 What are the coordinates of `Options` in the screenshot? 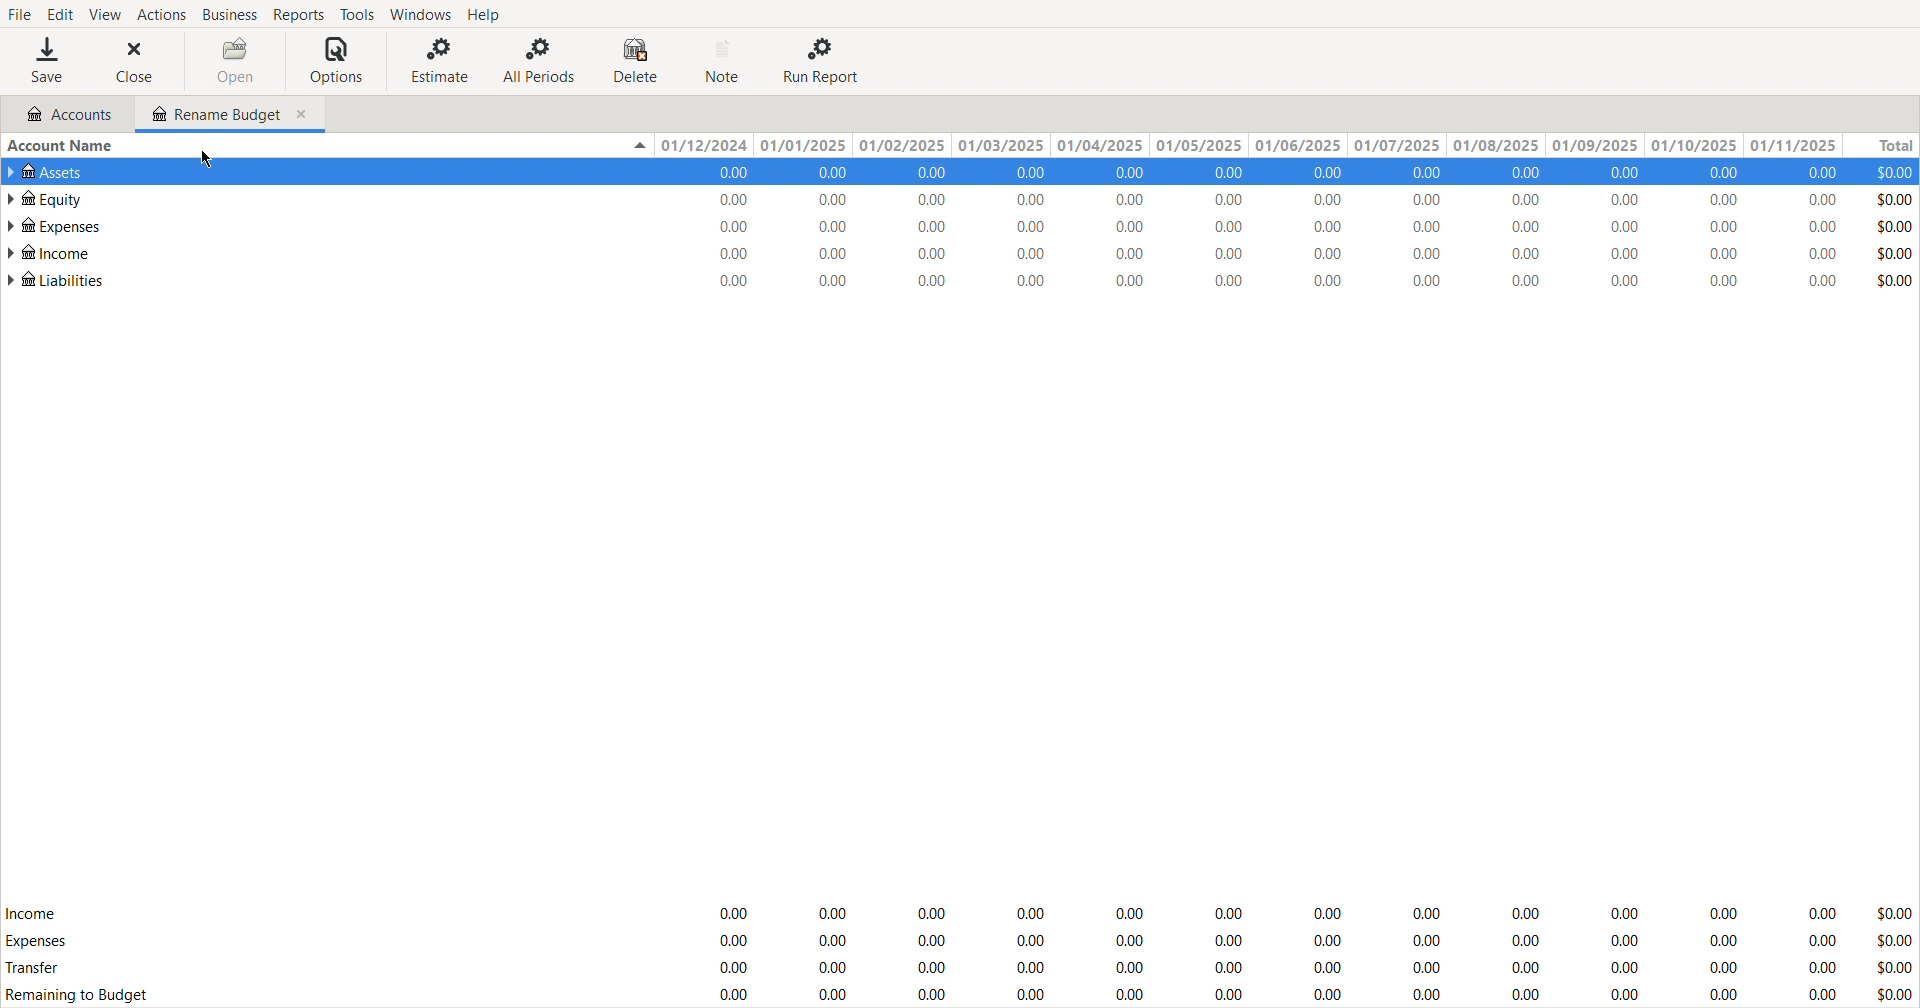 It's located at (337, 61).